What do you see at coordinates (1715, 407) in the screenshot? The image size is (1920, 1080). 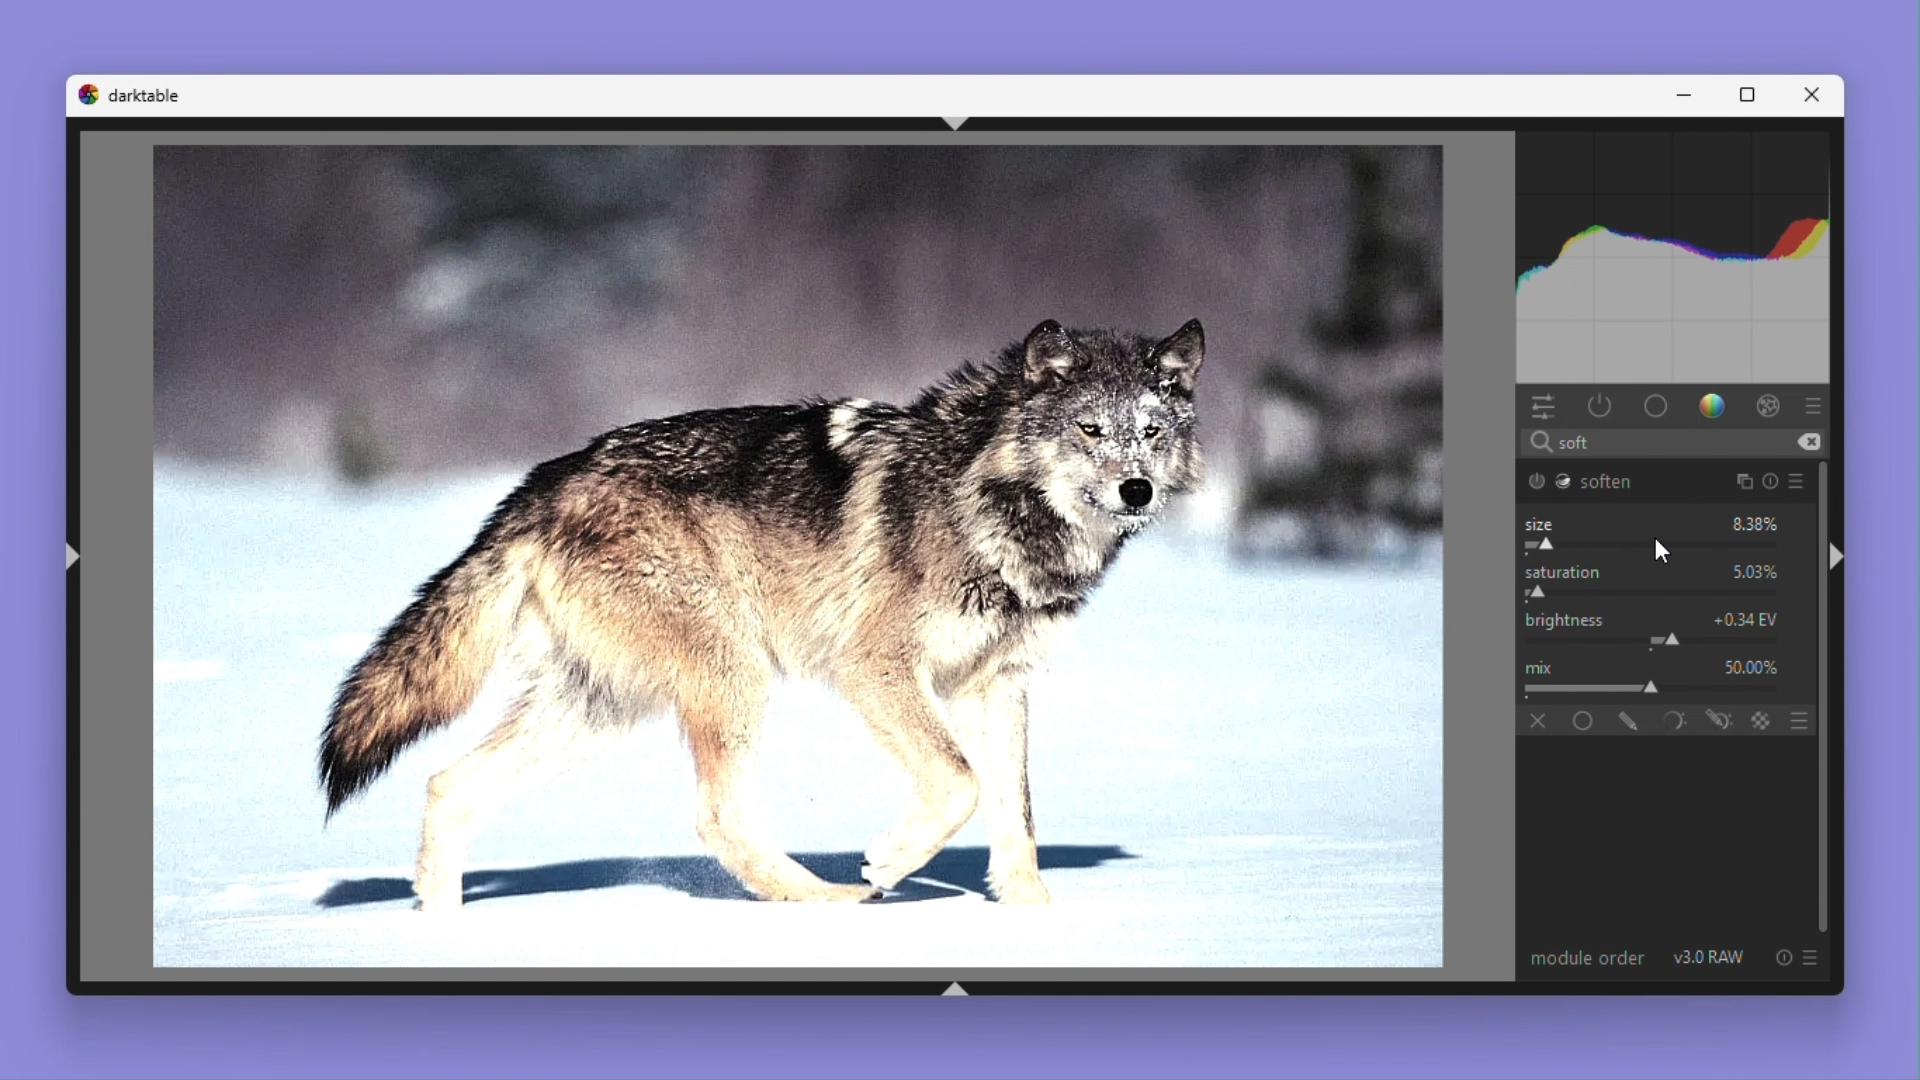 I see `Colour ` at bounding box center [1715, 407].